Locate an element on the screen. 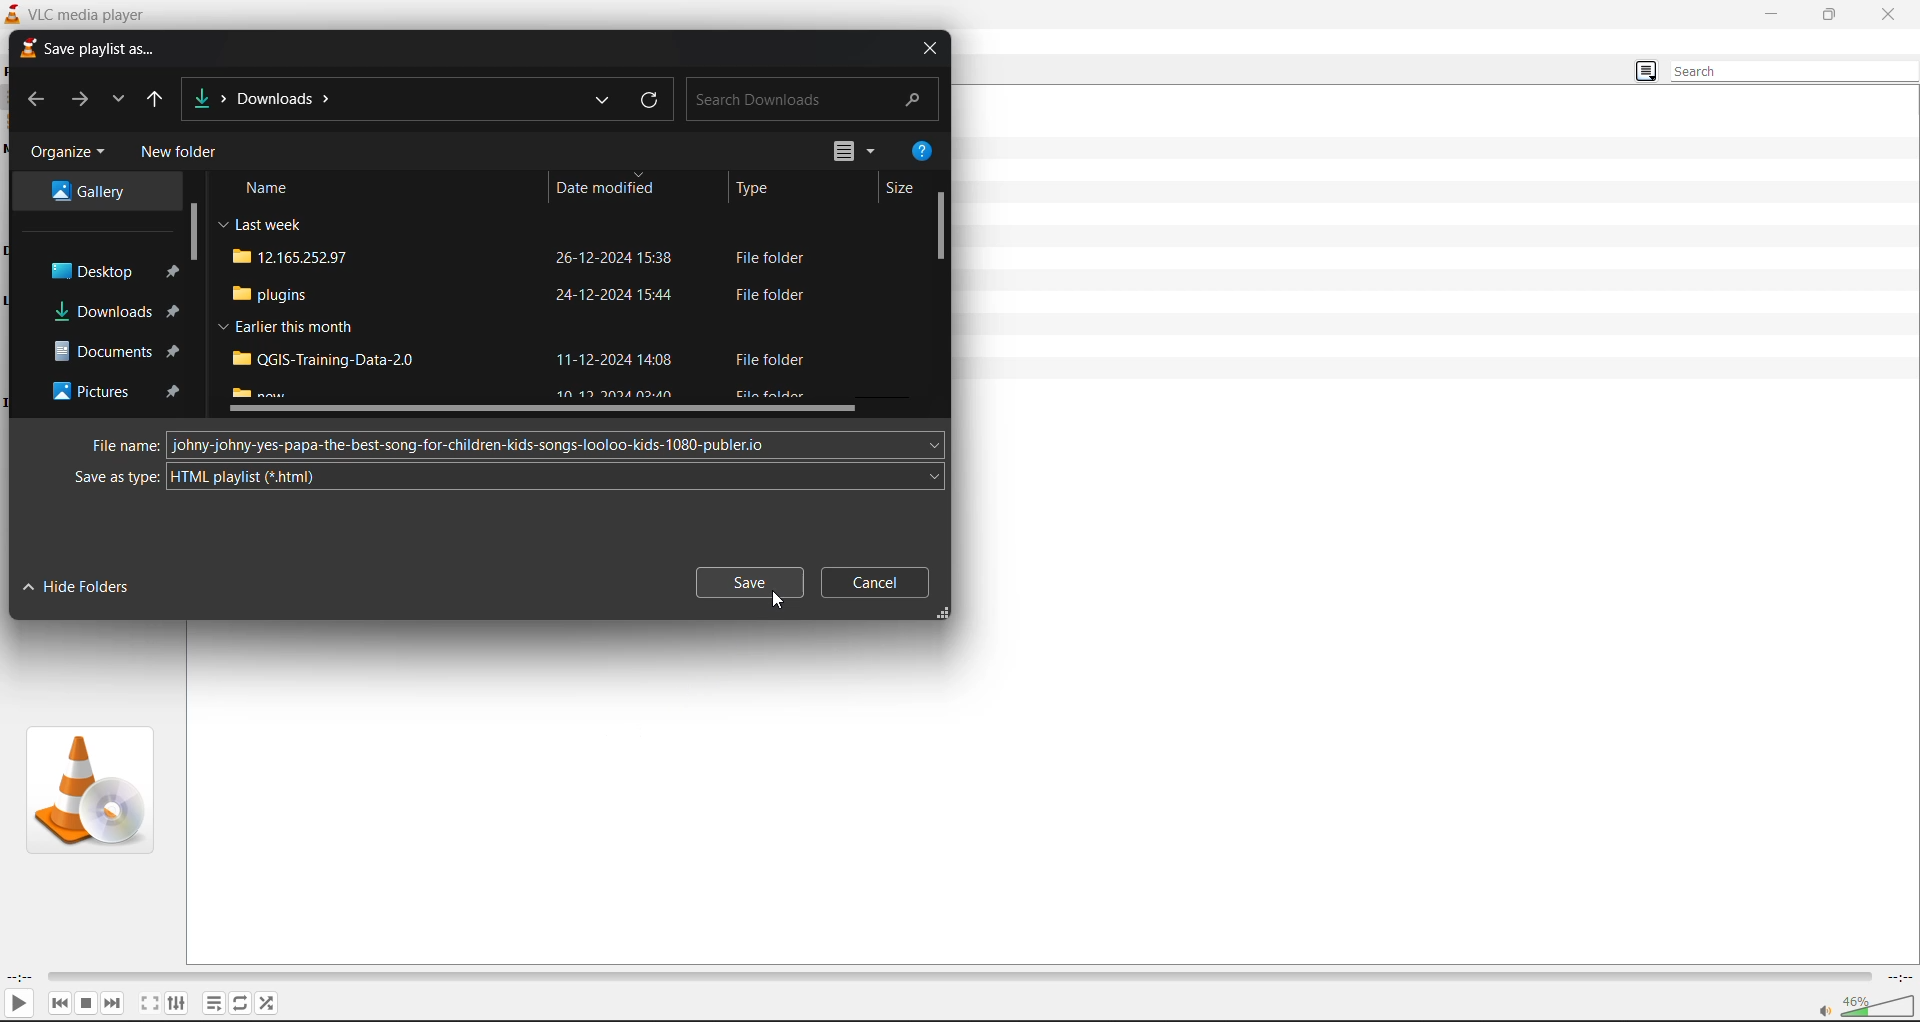 This screenshot has width=1920, height=1022. previous locations is located at coordinates (599, 101).